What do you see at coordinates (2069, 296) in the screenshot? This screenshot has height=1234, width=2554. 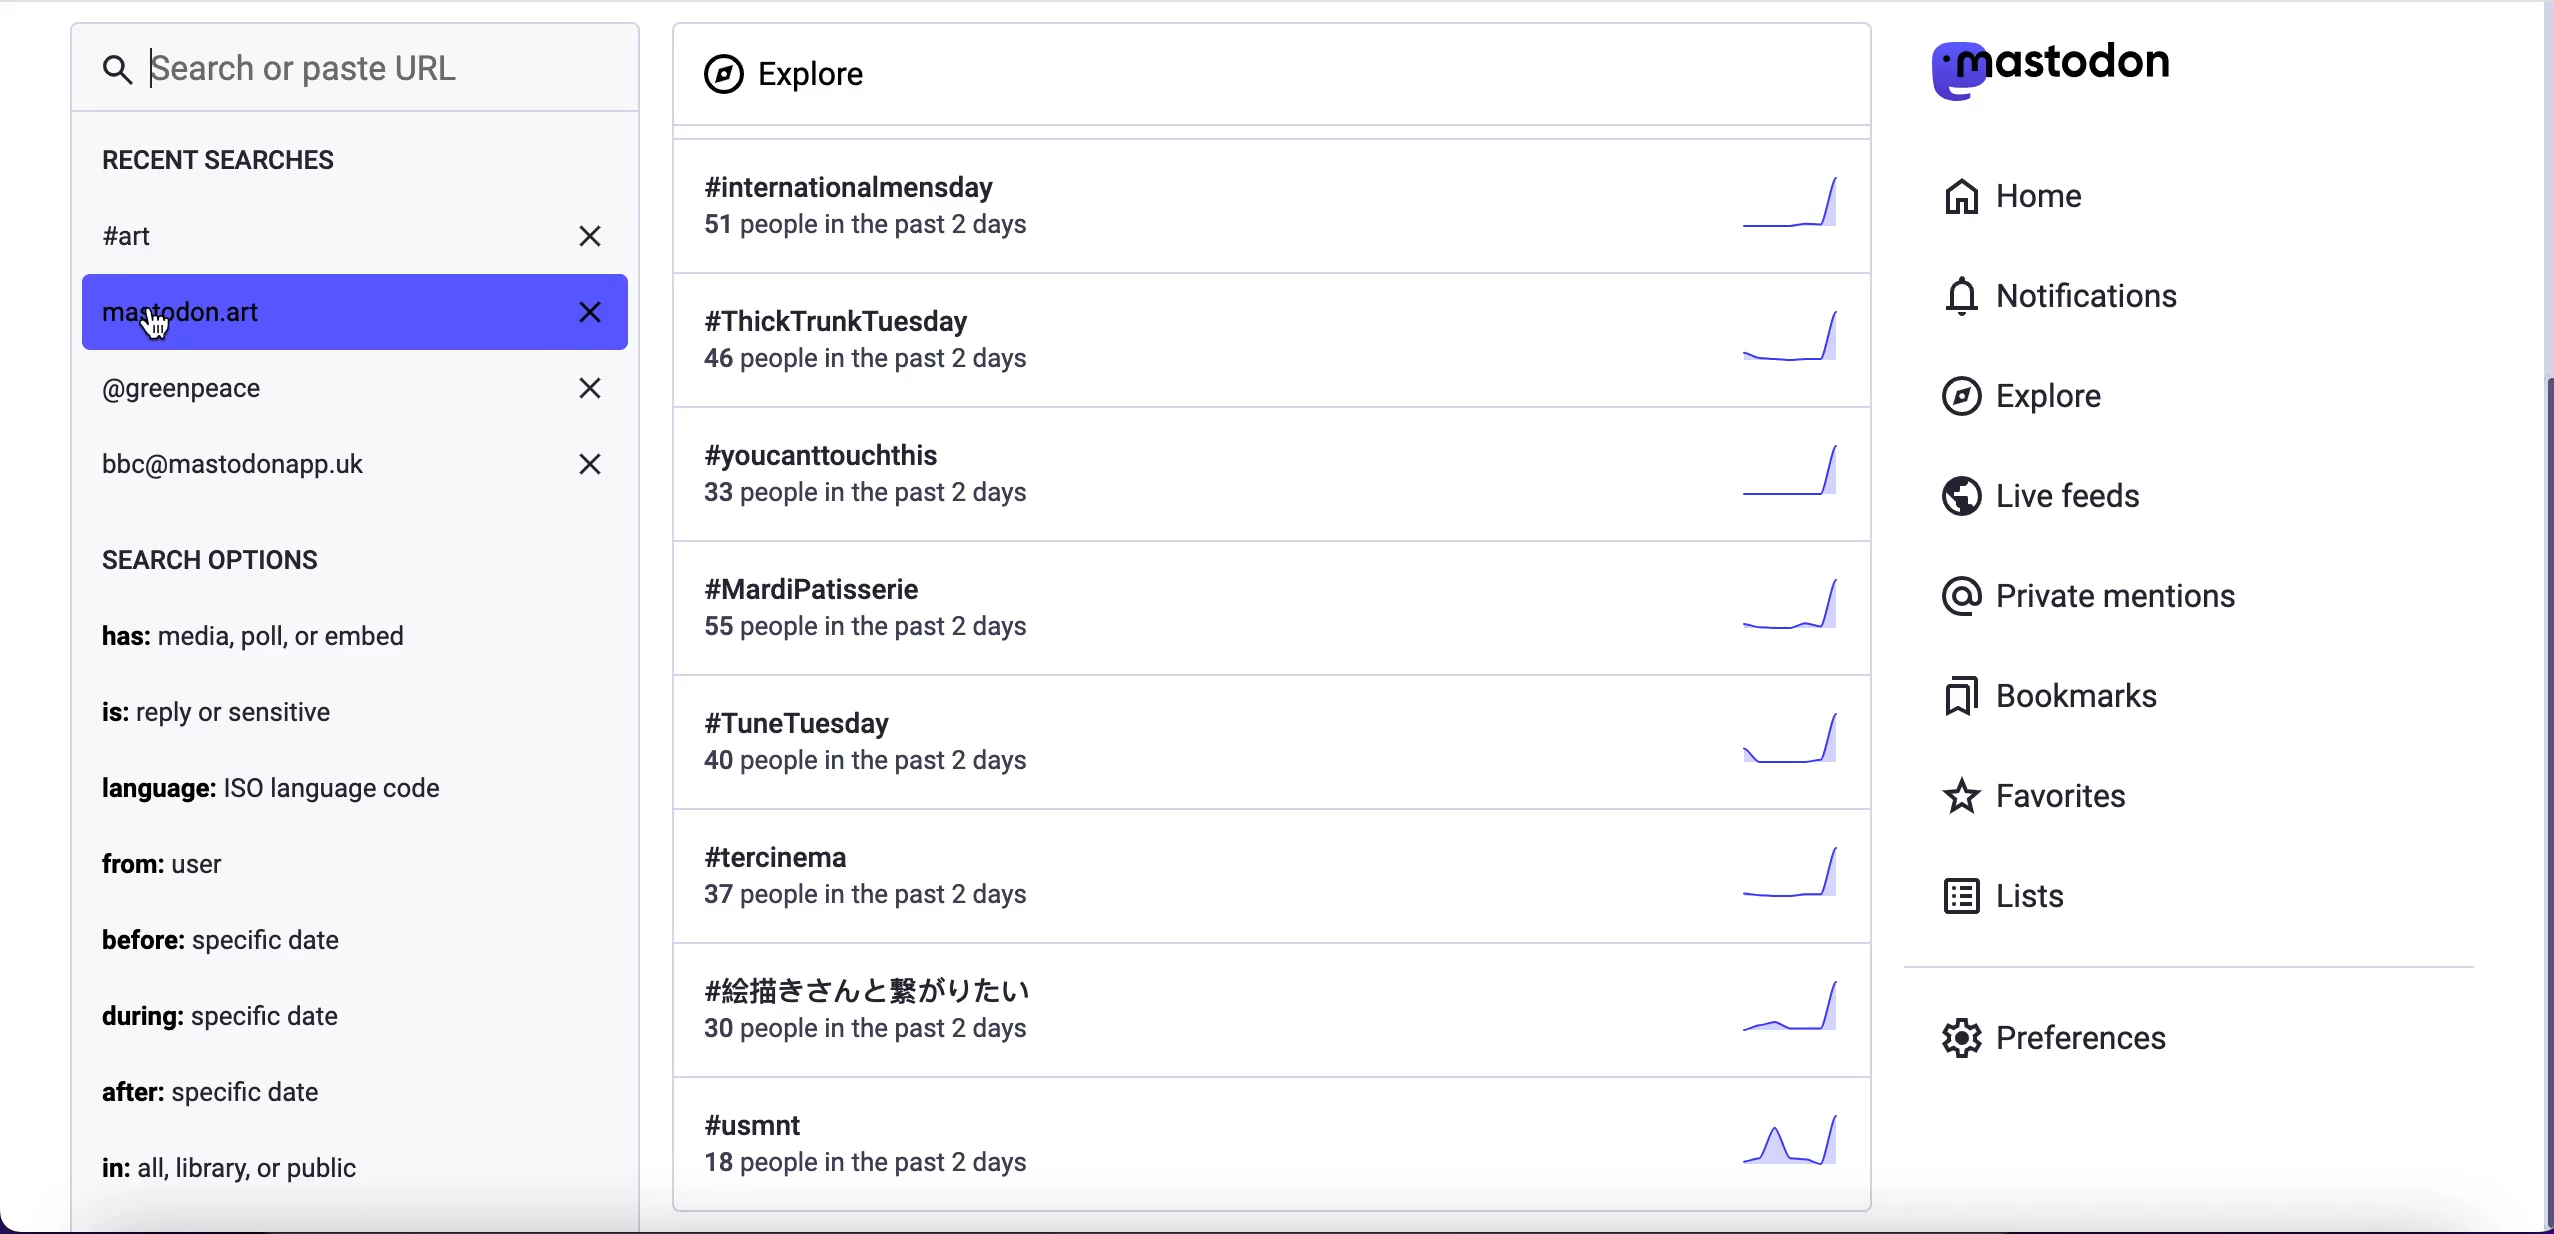 I see `notifications` at bounding box center [2069, 296].